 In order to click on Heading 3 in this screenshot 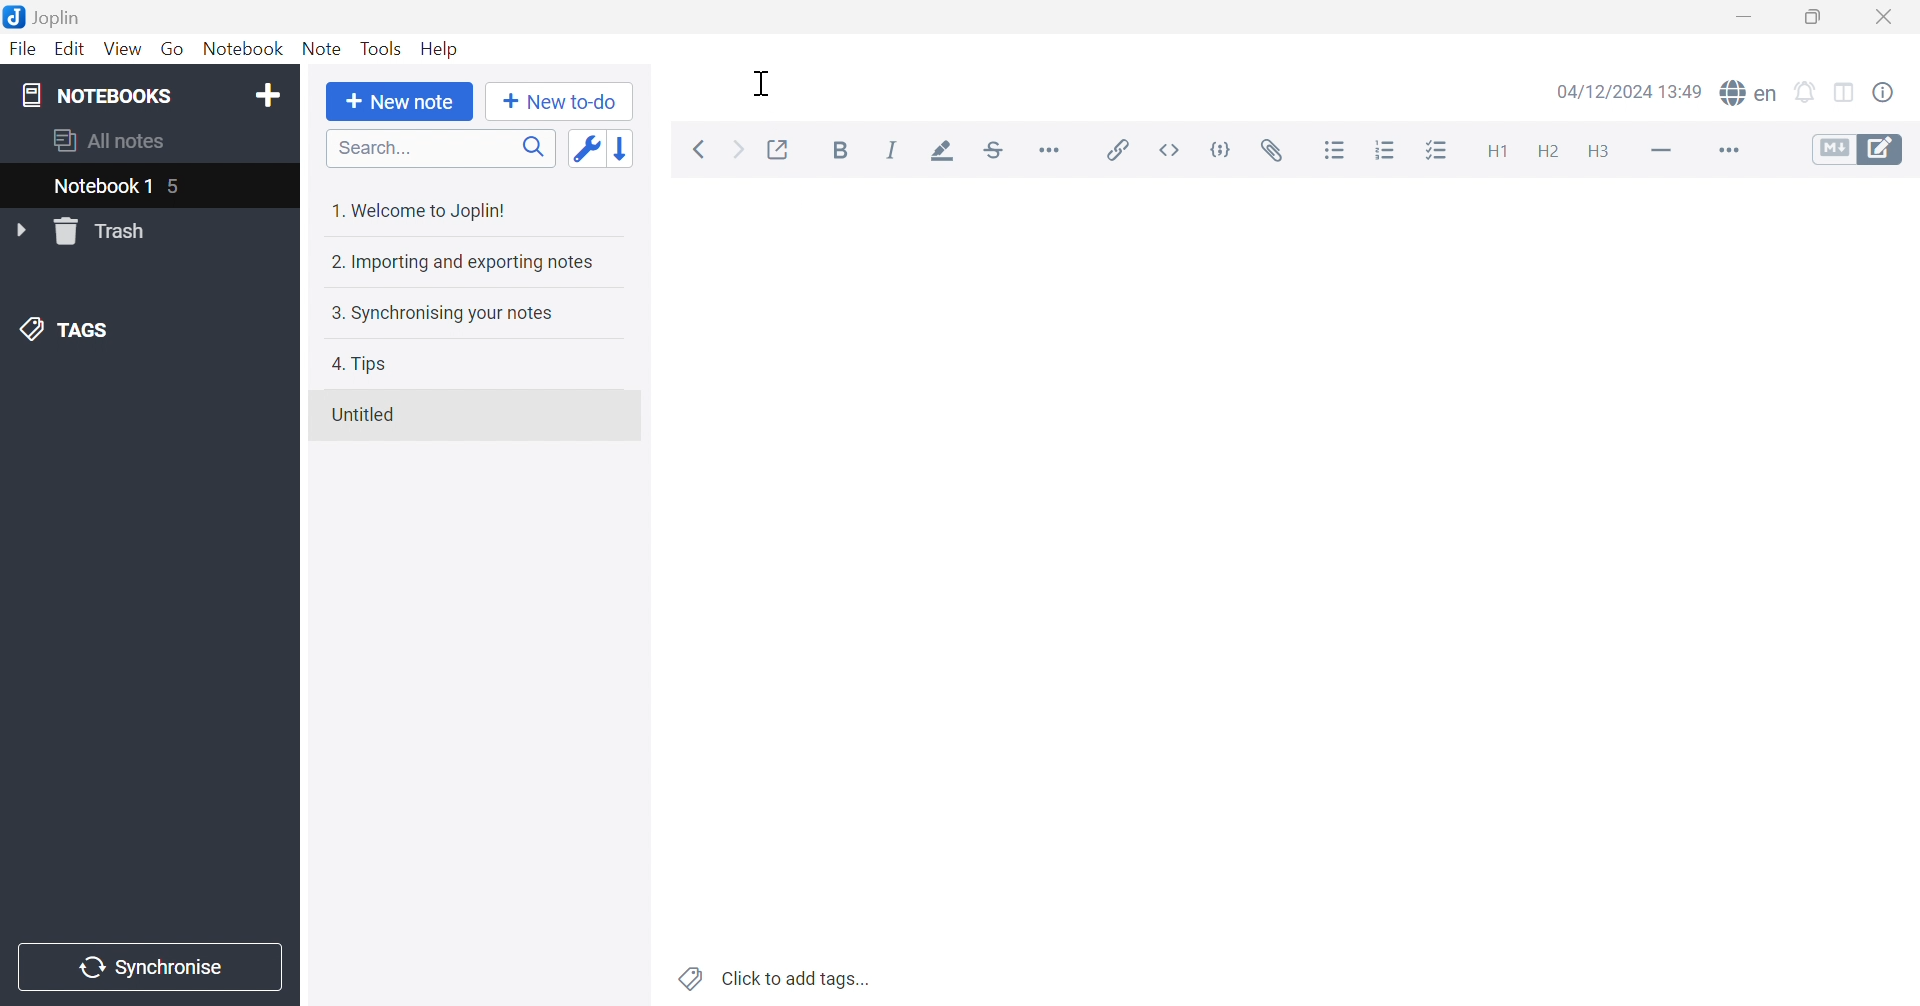, I will do `click(1600, 152)`.